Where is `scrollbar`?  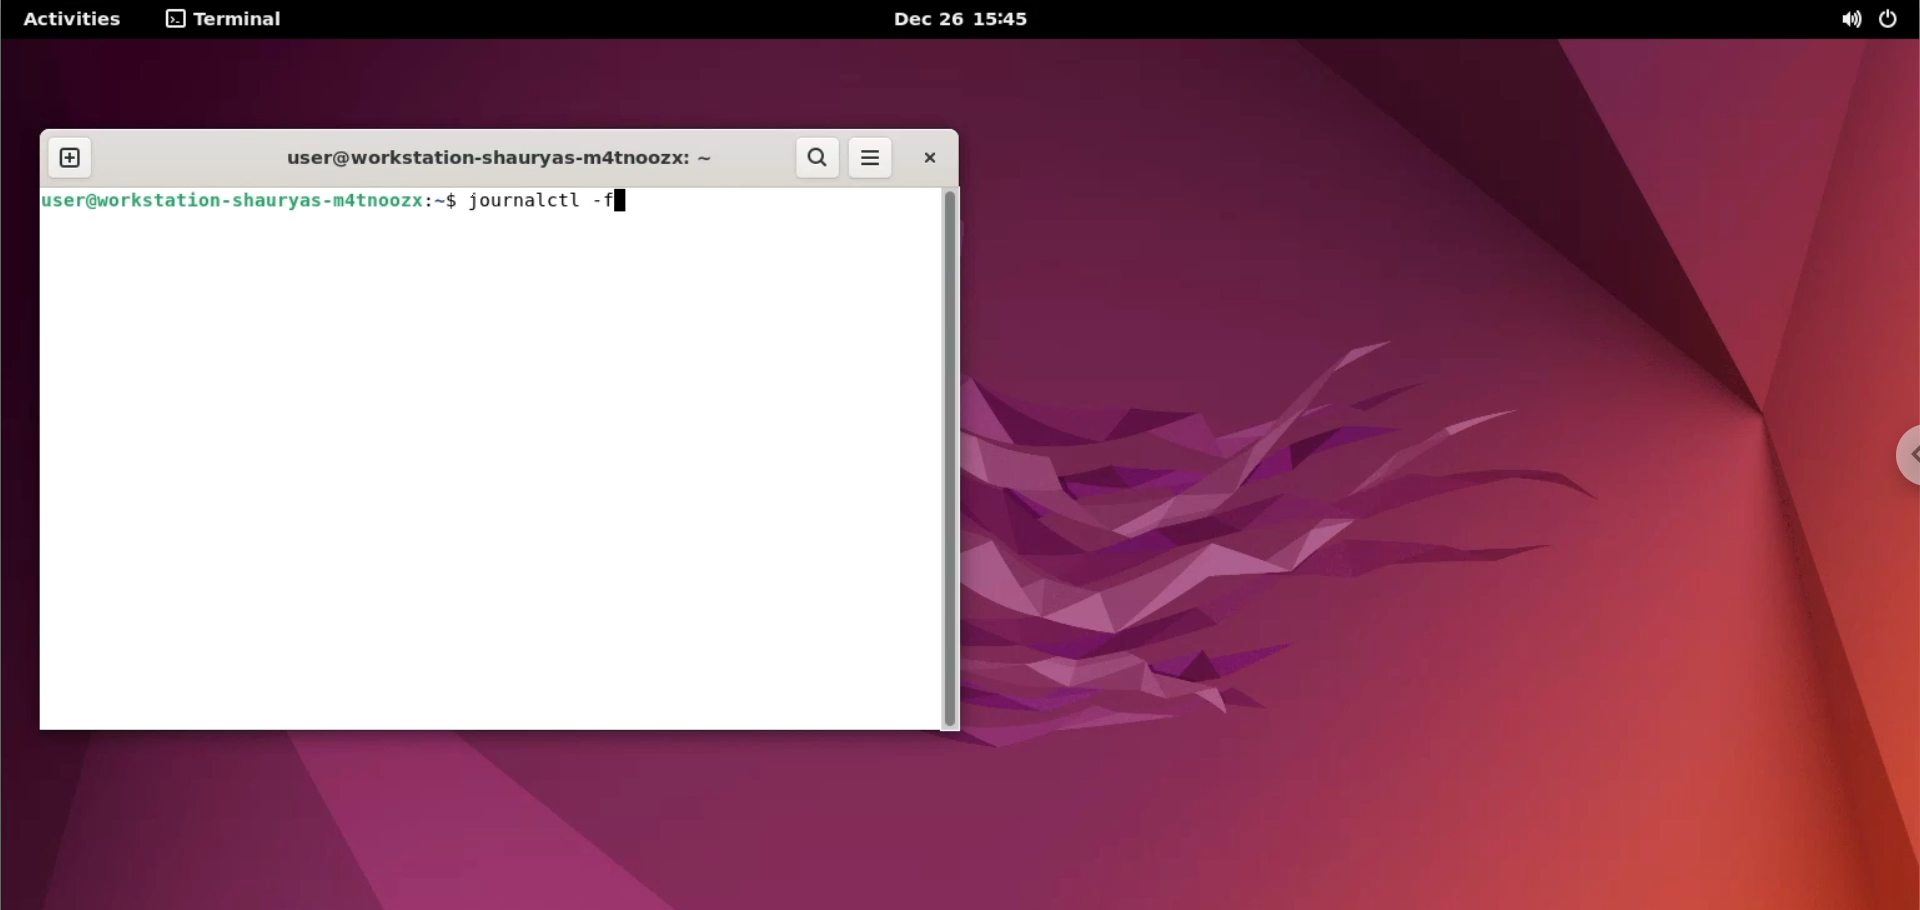
scrollbar is located at coordinates (951, 460).